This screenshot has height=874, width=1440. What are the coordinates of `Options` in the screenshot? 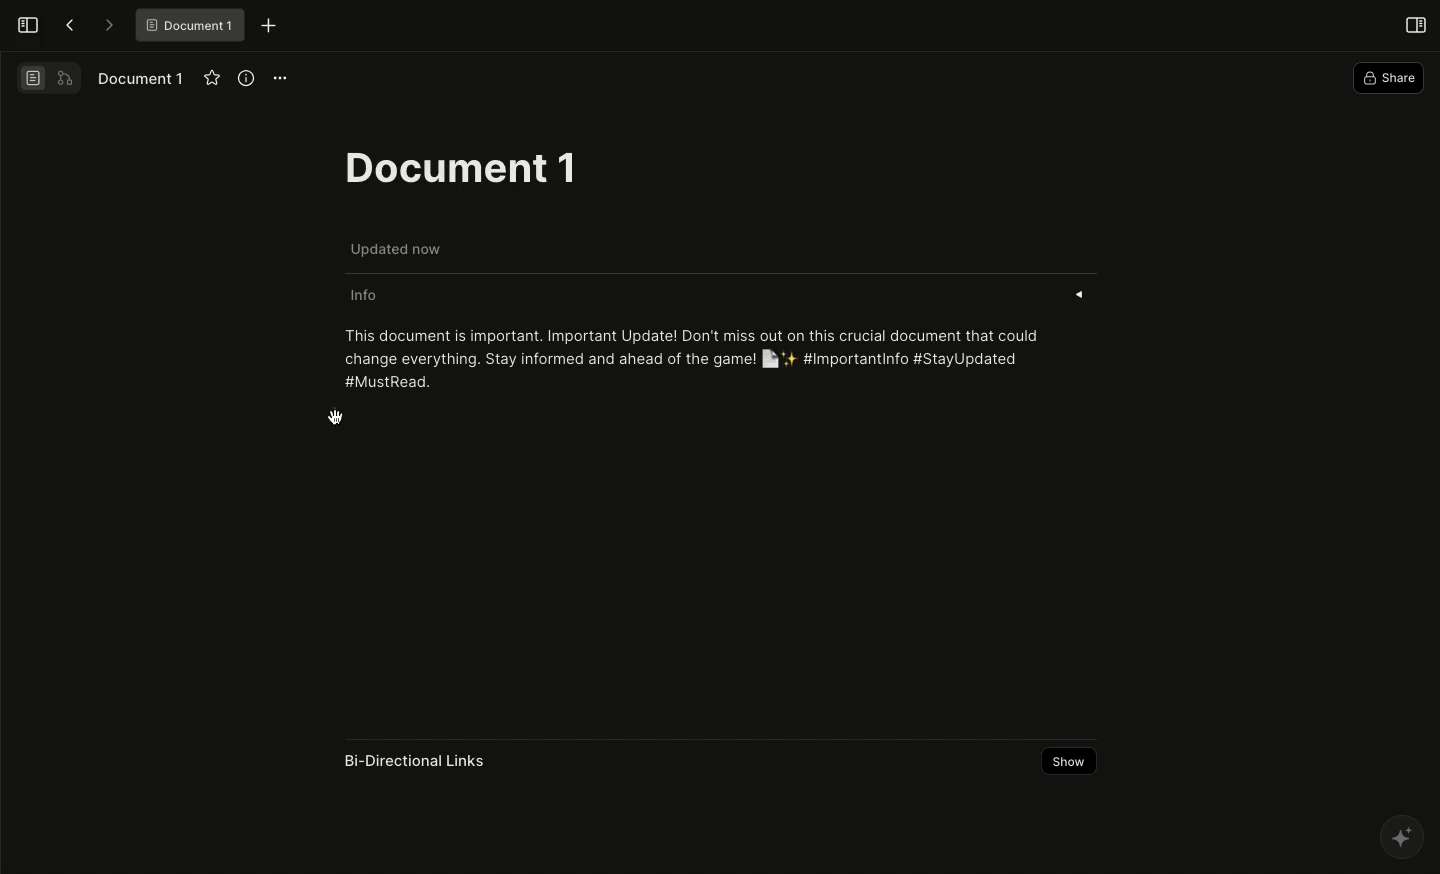 It's located at (281, 79).